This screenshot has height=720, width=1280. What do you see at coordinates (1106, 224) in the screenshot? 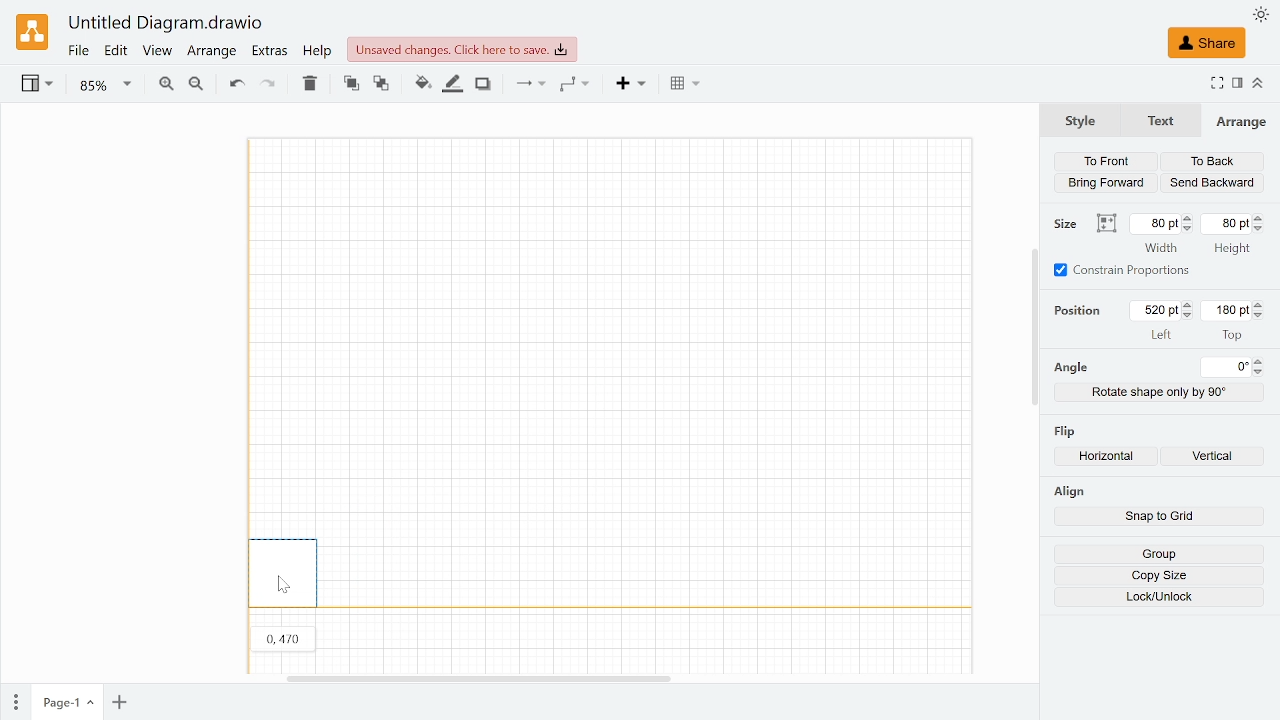
I see `Autosize` at bounding box center [1106, 224].